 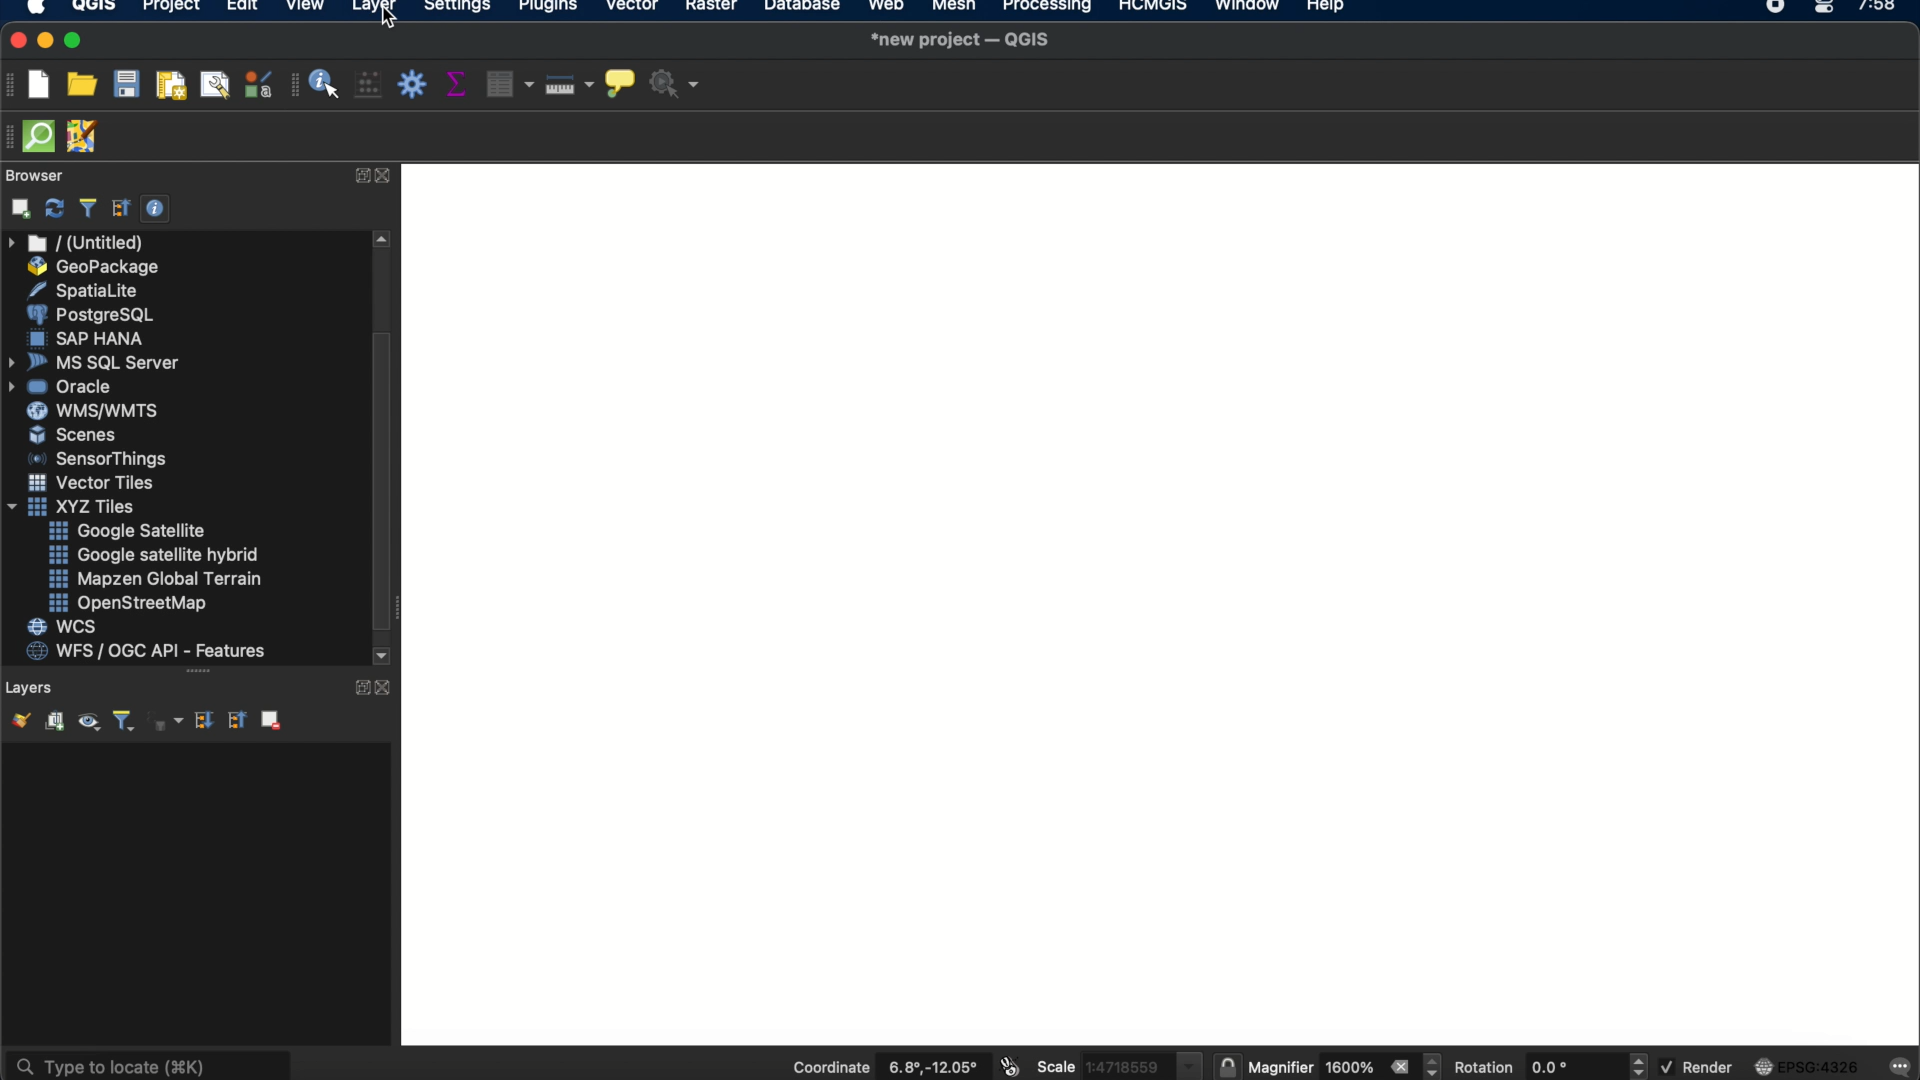 I want to click on wfs/ogc api- features, so click(x=147, y=651).